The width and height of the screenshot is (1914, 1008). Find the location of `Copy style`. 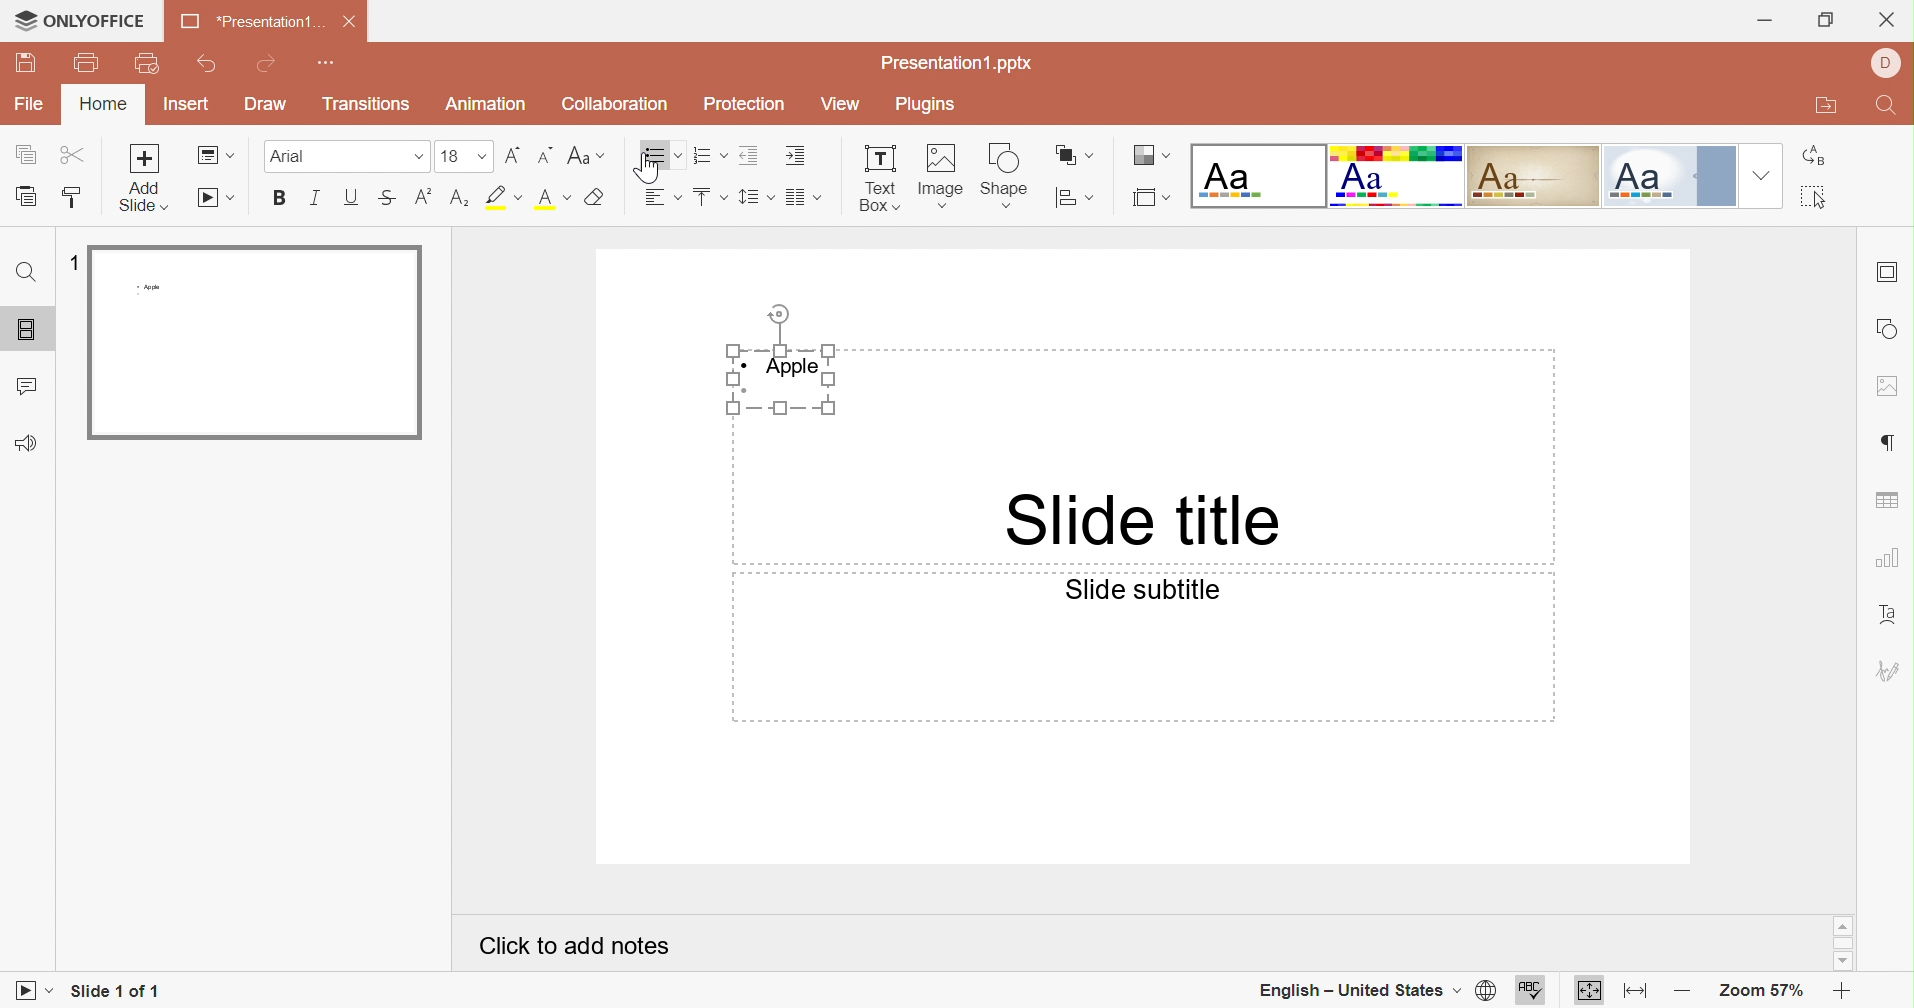

Copy style is located at coordinates (74, 202).